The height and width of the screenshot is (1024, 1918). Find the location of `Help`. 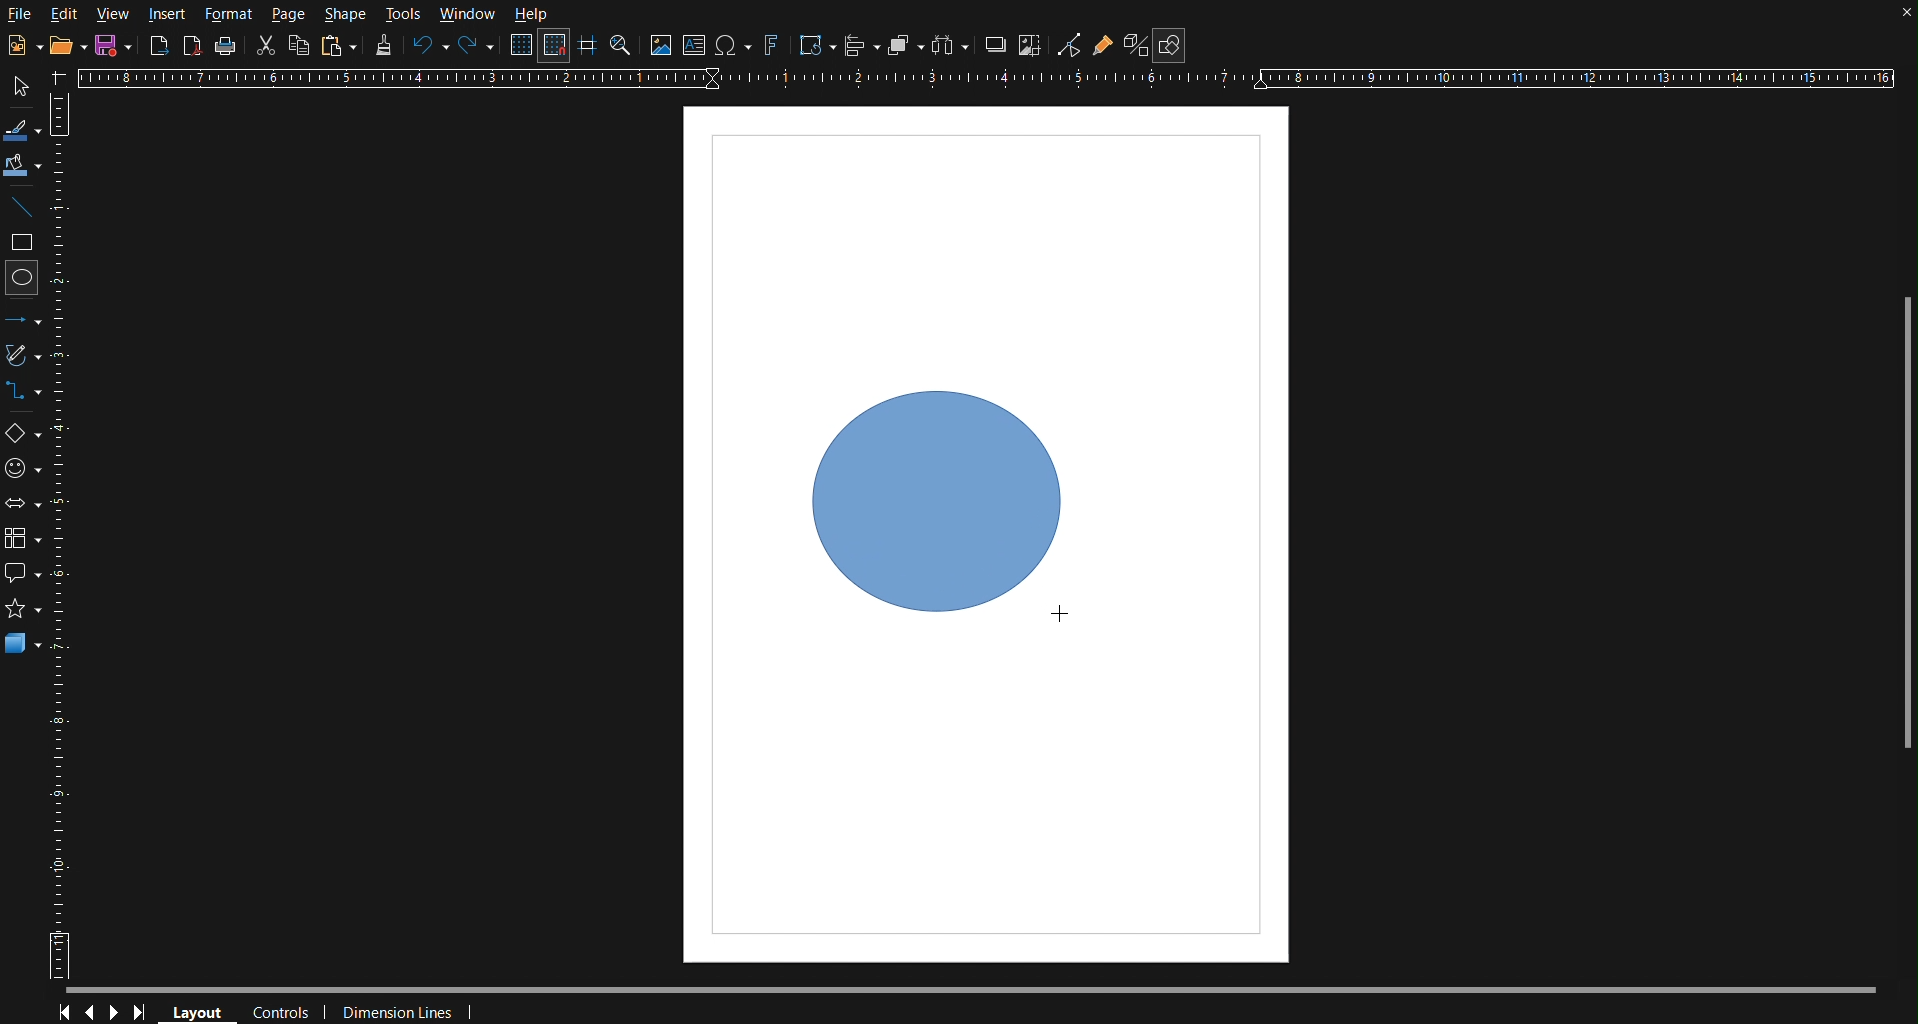

Help is located at coordinates (530, 15).